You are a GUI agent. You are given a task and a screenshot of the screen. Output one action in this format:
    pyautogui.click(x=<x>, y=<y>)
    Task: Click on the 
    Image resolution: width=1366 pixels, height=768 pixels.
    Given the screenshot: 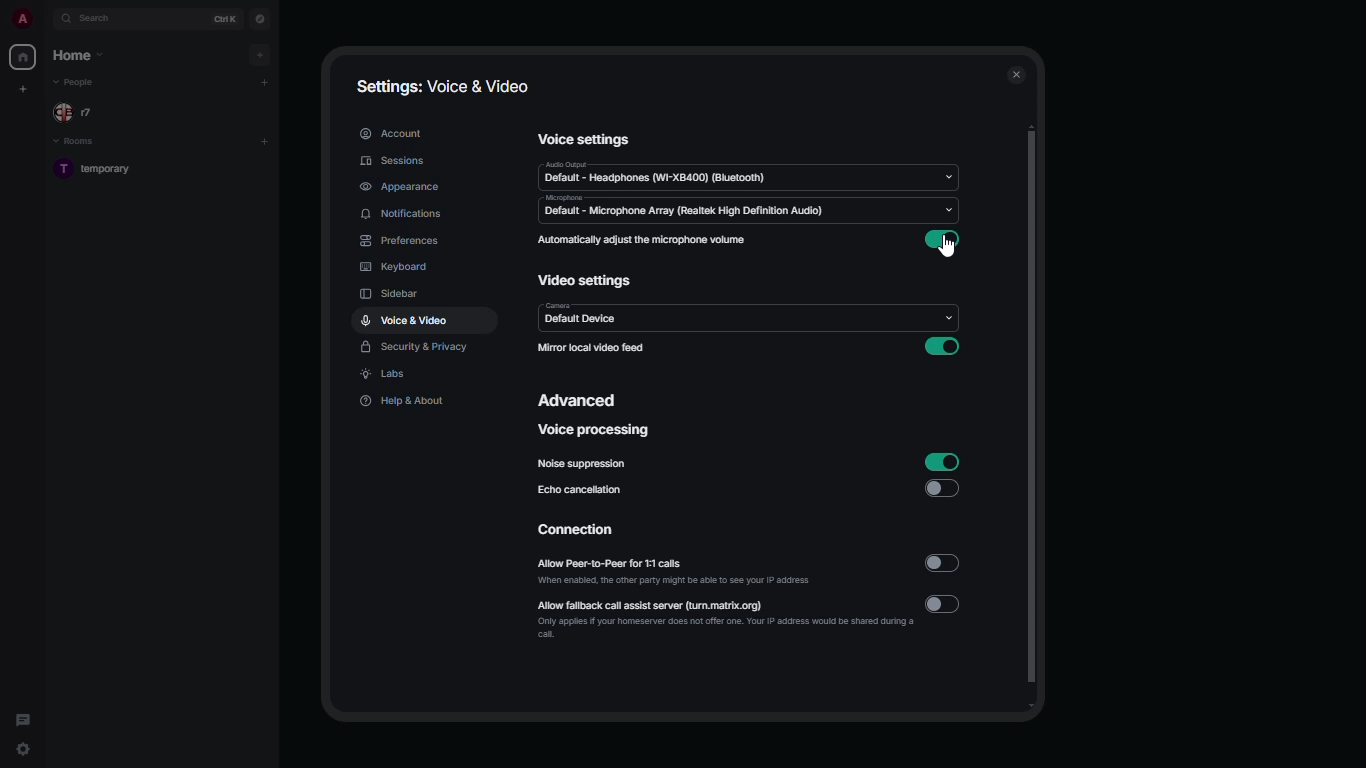 What is the action you would take?
    pyautogui.click(x=660, y=318)
    